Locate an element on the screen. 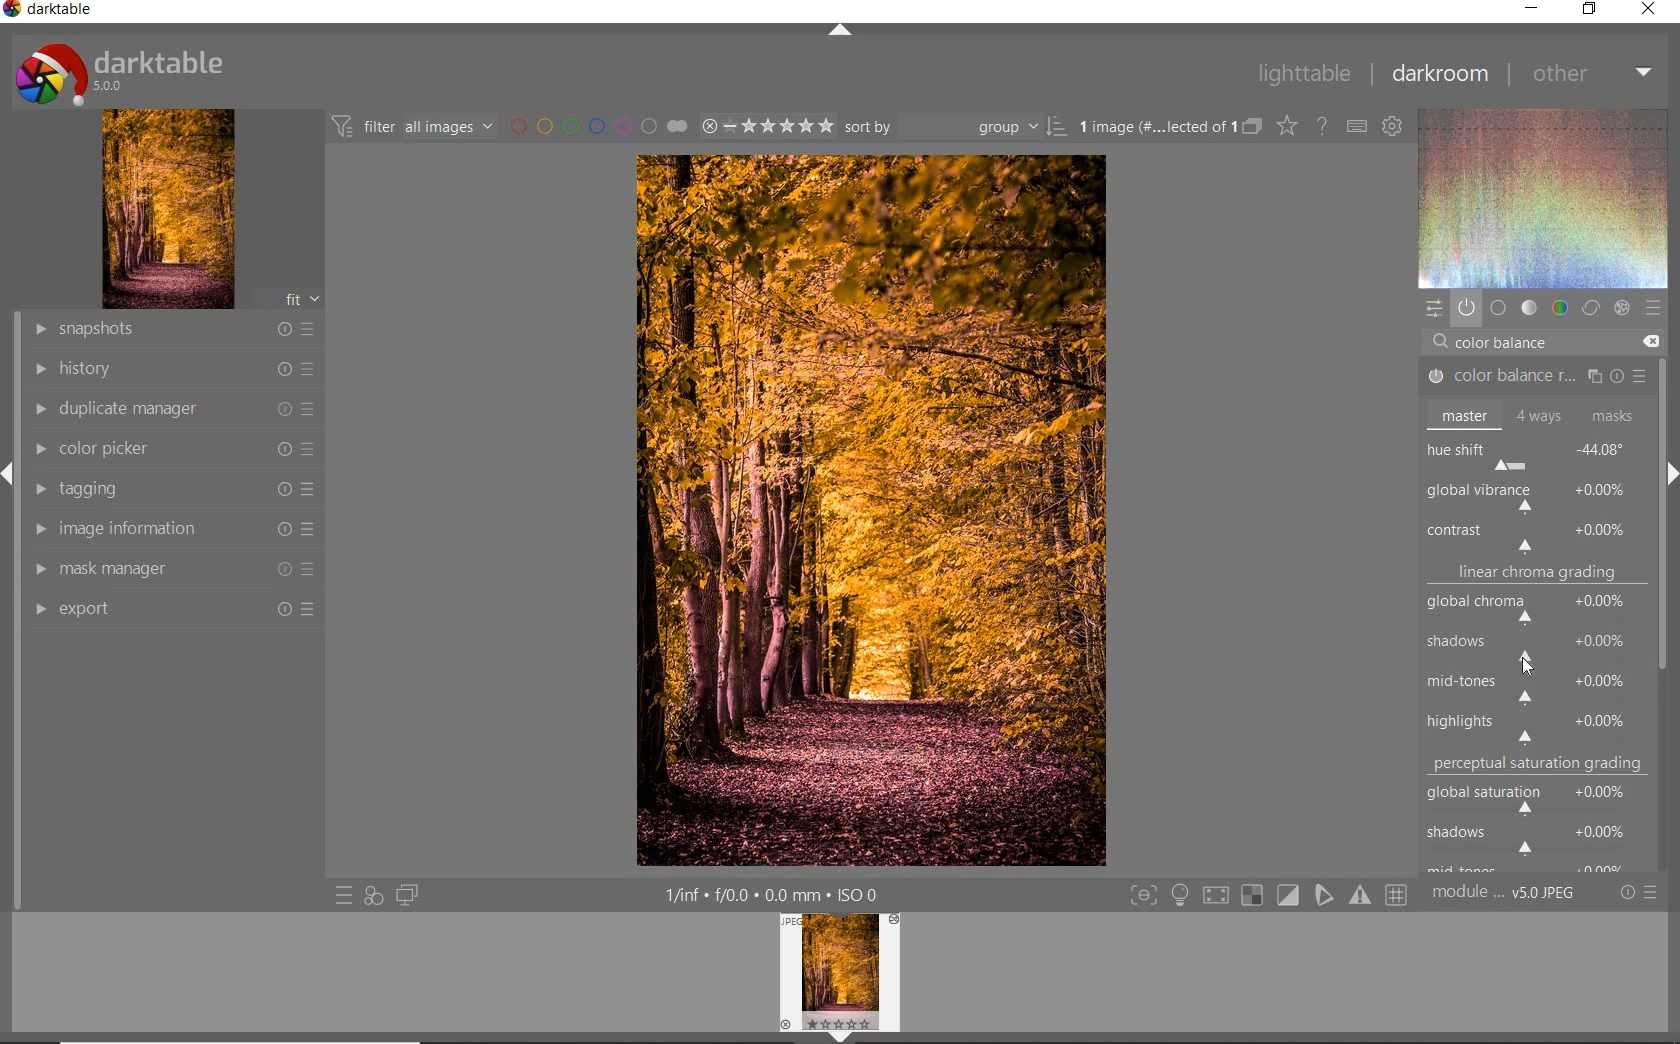  quick access panel is located at coordinates (1431, 308).